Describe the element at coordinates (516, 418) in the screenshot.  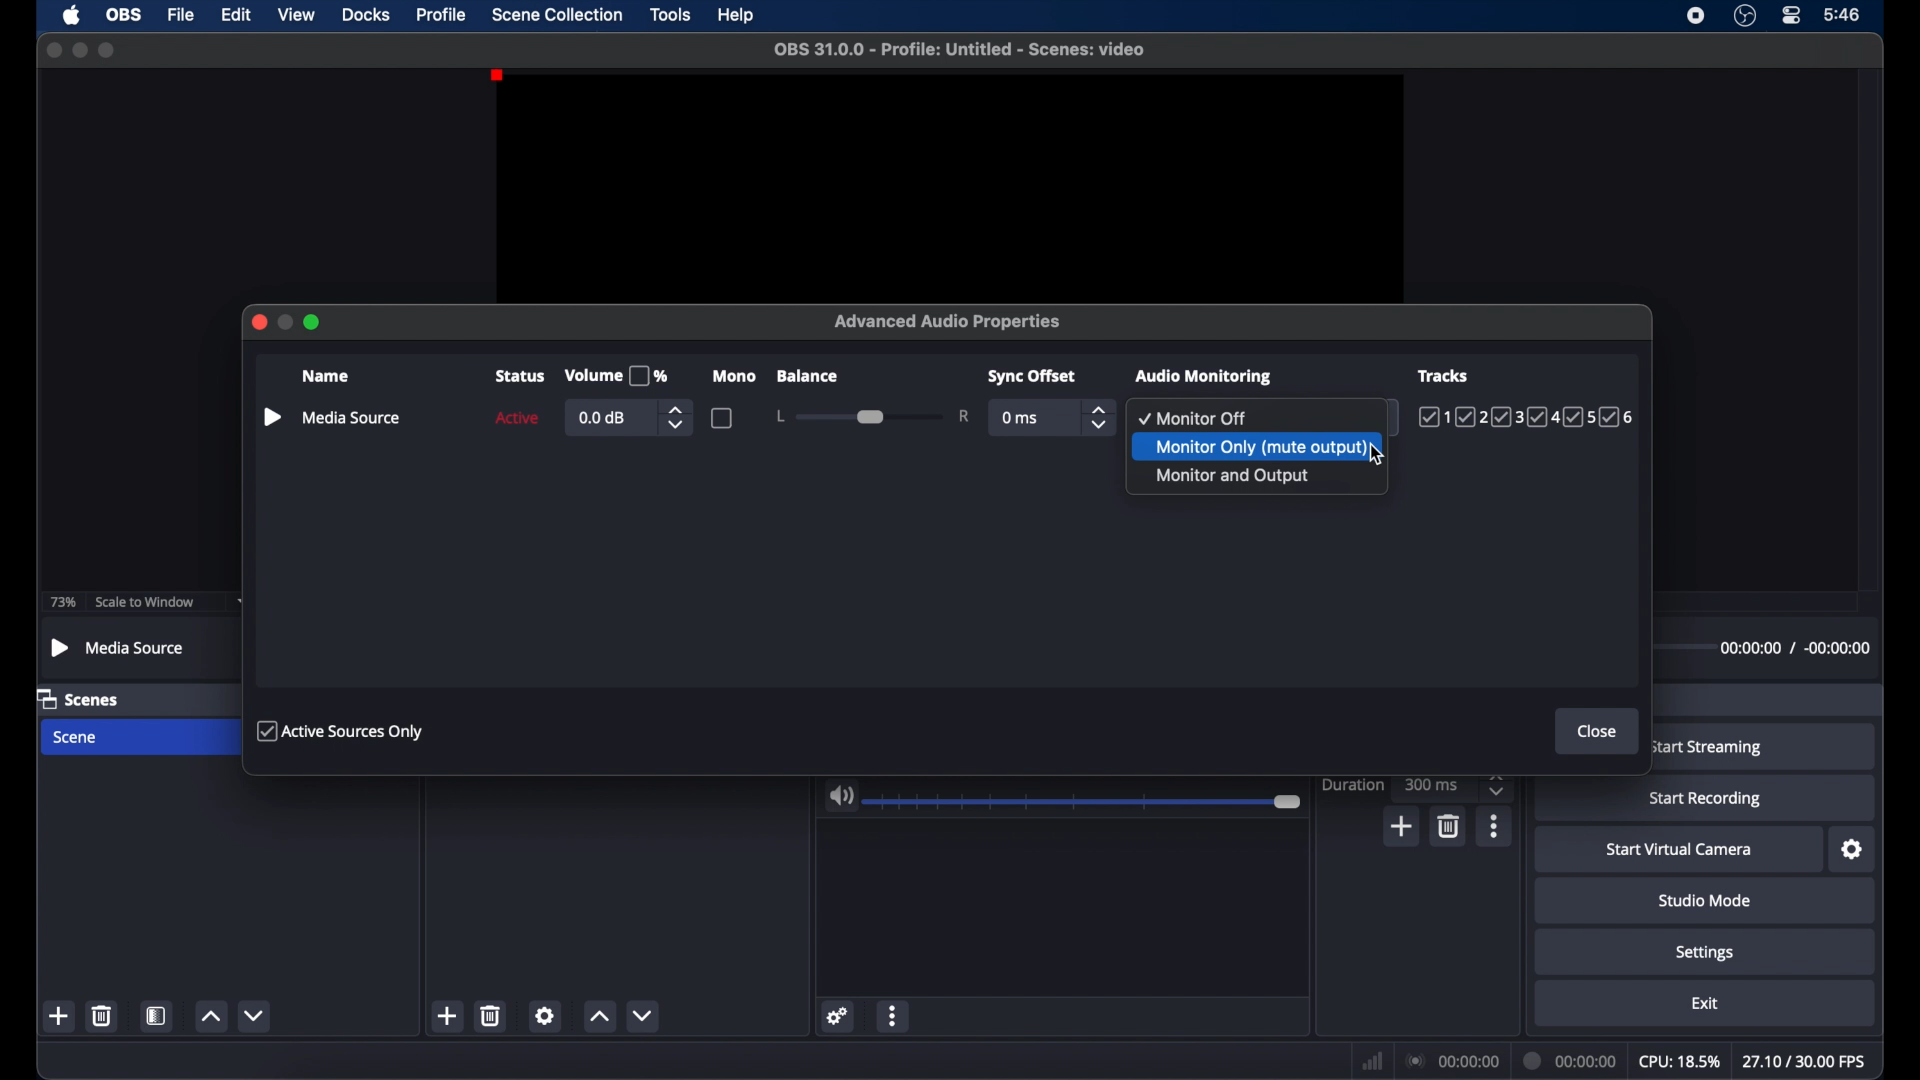
I see `active` at that location.